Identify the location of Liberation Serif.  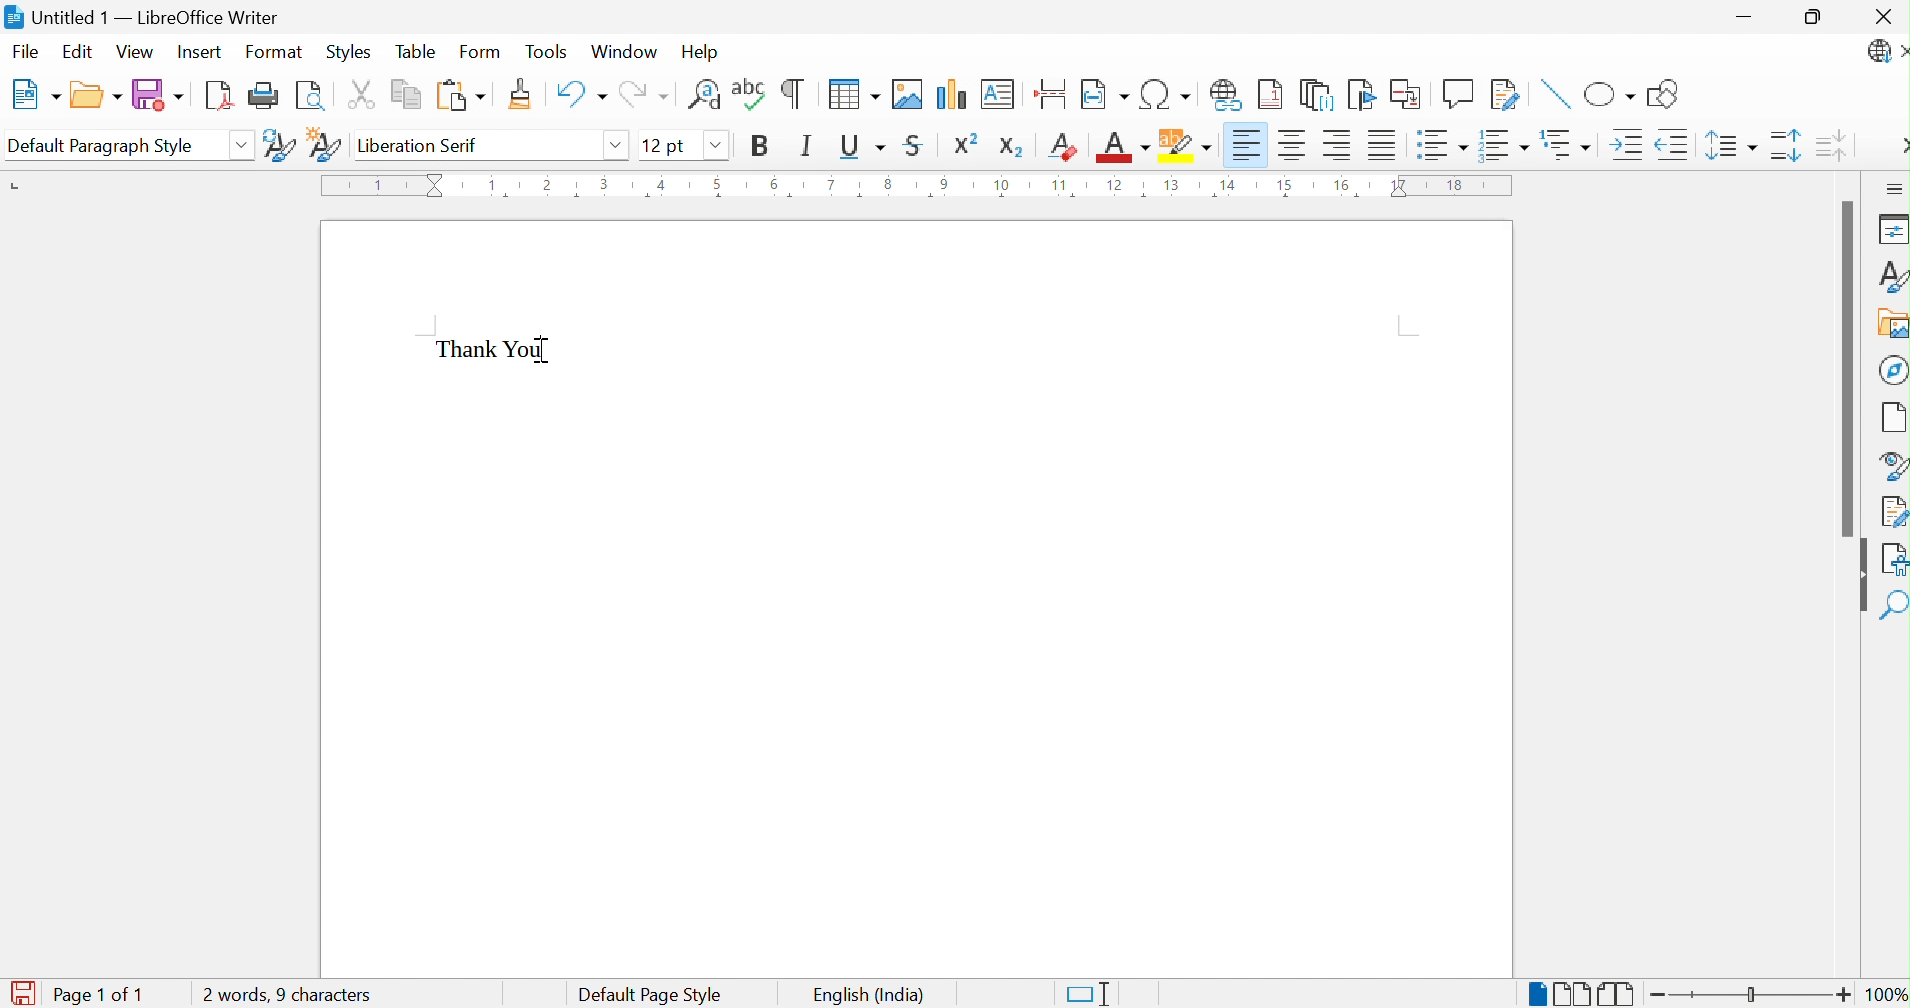
(417, 145).